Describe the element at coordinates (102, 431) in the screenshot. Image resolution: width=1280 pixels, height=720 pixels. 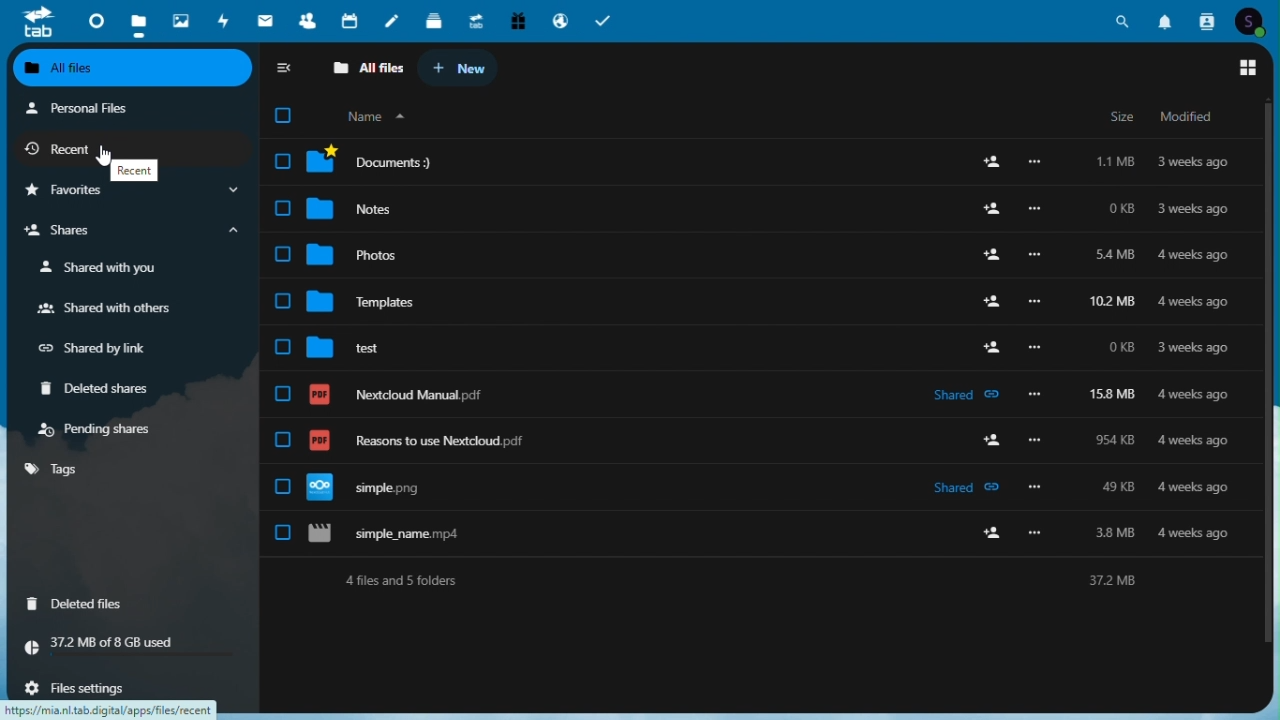
I see `Pending shares` at that location.